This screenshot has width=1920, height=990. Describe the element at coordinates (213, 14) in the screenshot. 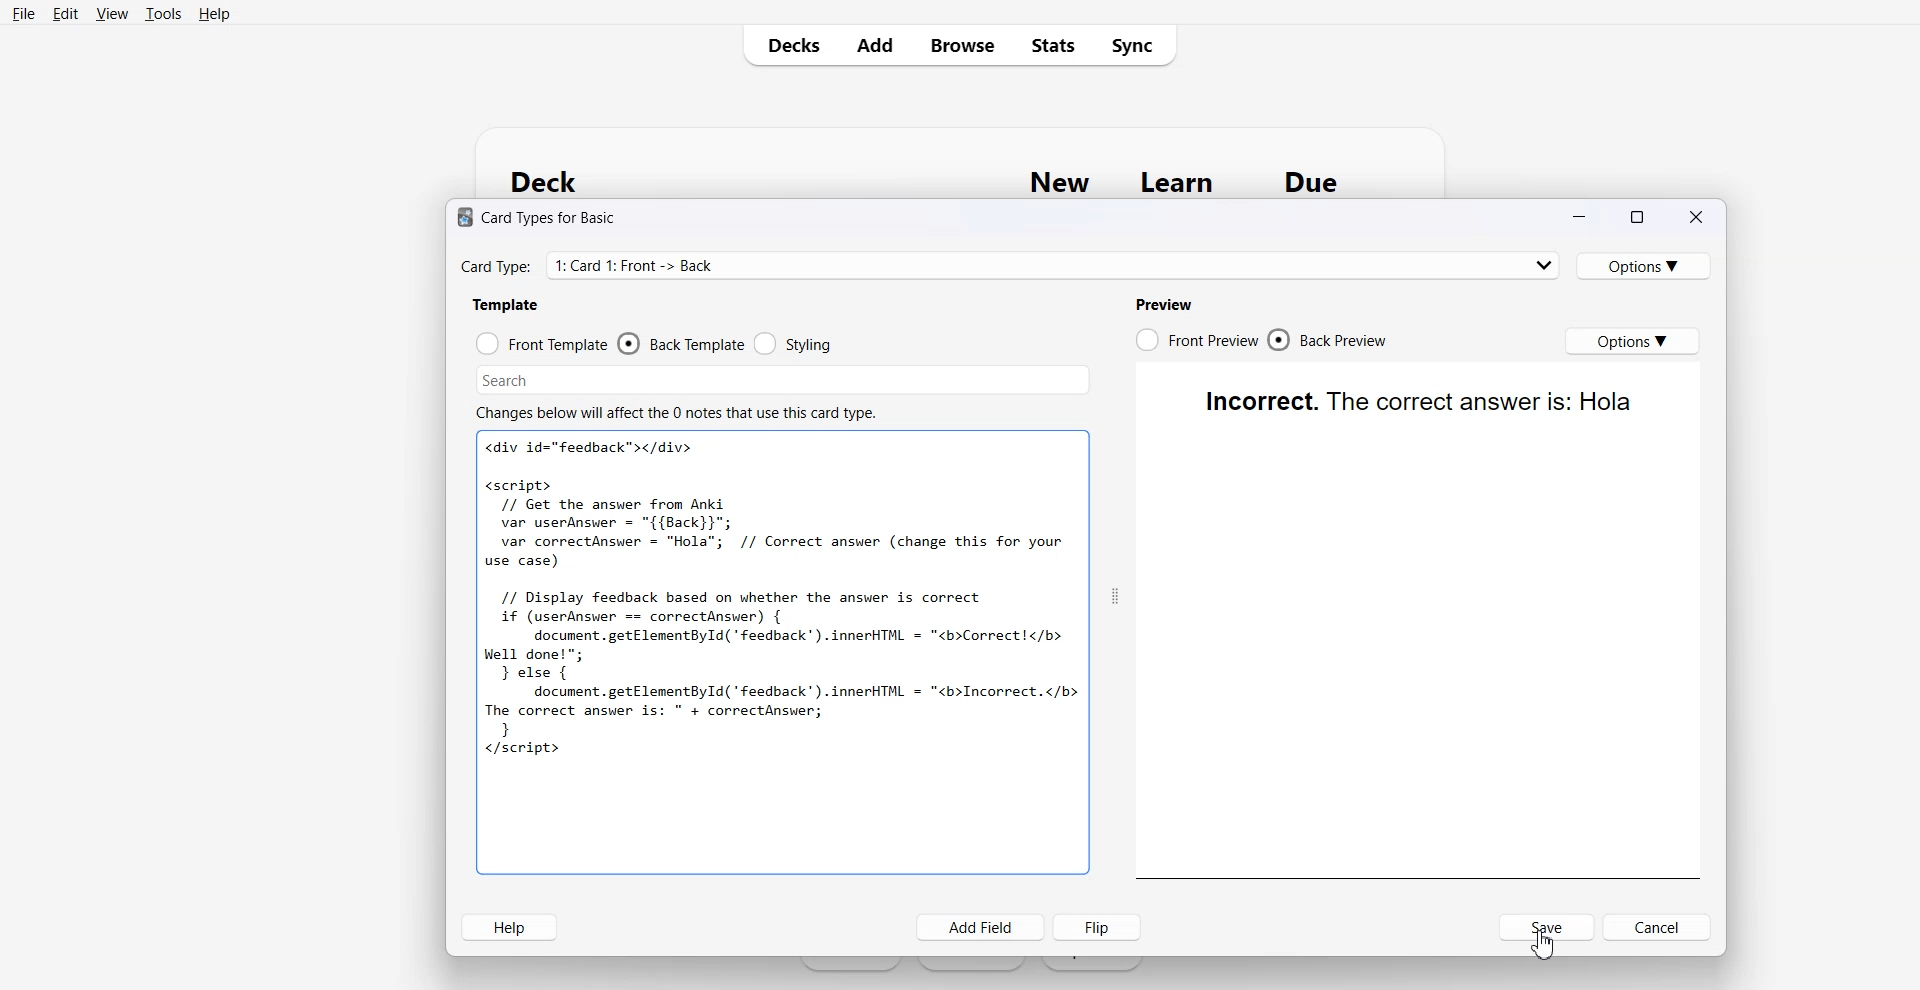

I see `Help` at that location.